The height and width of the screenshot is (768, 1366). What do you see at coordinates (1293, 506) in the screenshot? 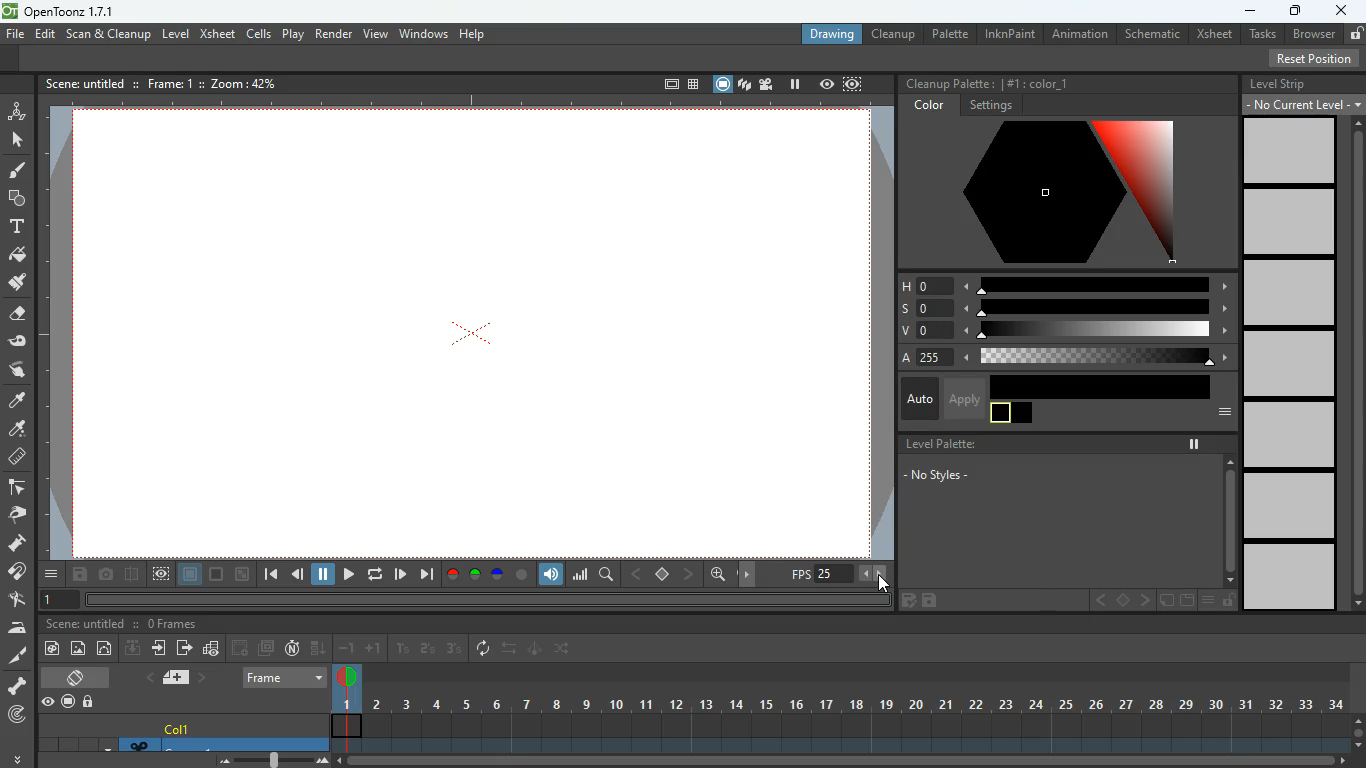
I see `level` at bounding box center [1293, 506].